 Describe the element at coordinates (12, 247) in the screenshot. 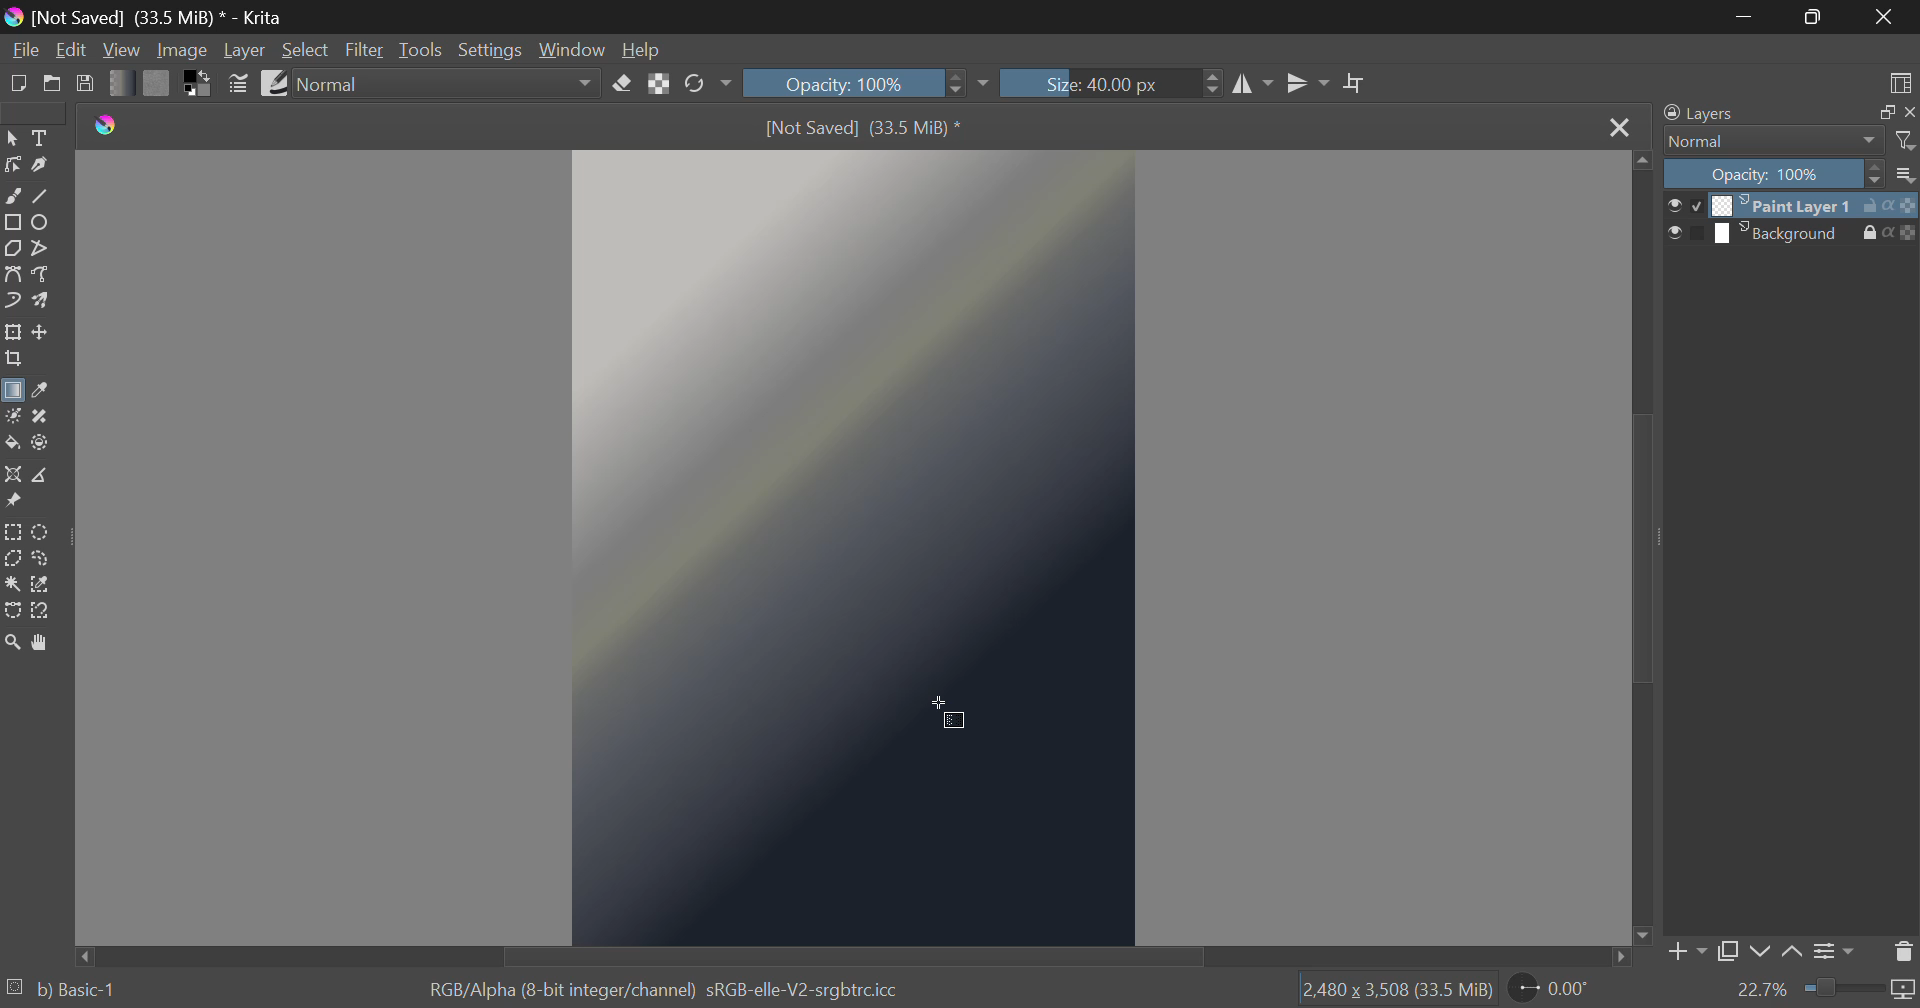

I see `Polygon` at that location.